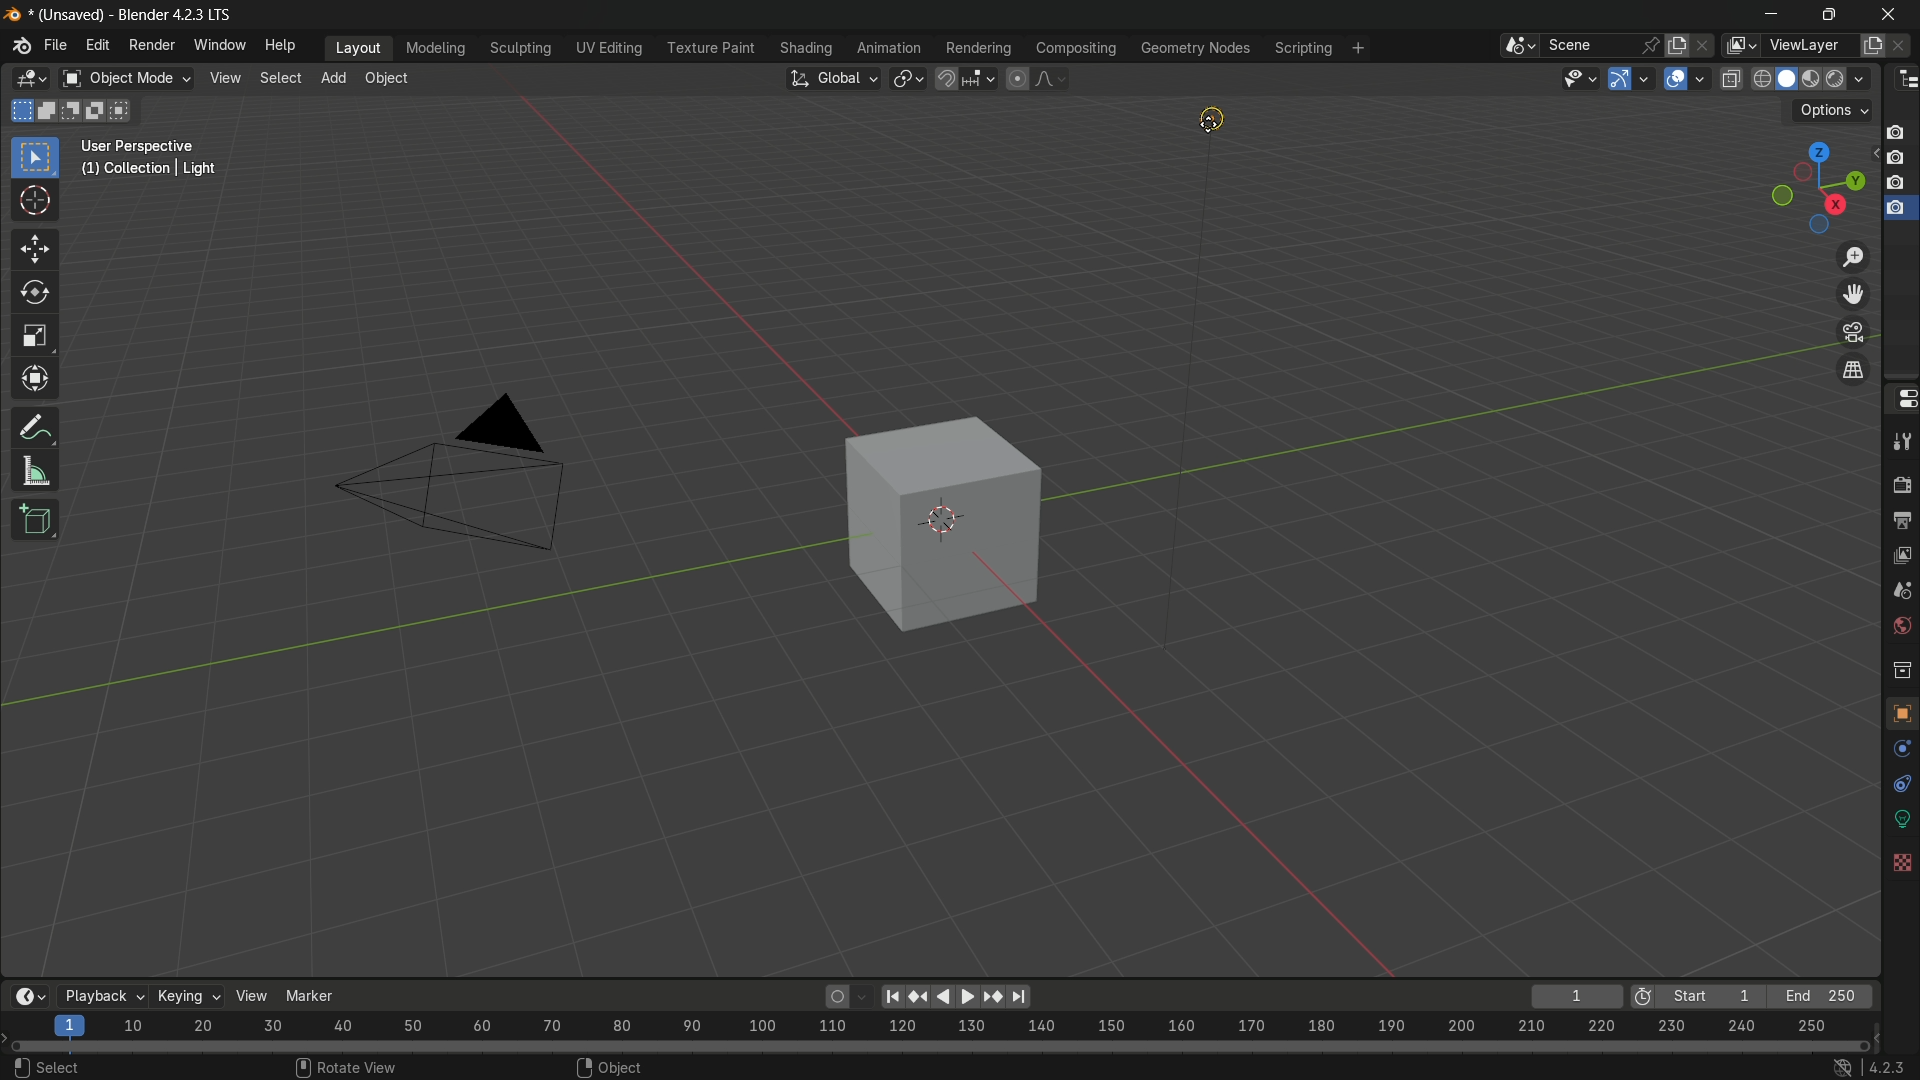  I want to click on capture, so click(1898, 162).